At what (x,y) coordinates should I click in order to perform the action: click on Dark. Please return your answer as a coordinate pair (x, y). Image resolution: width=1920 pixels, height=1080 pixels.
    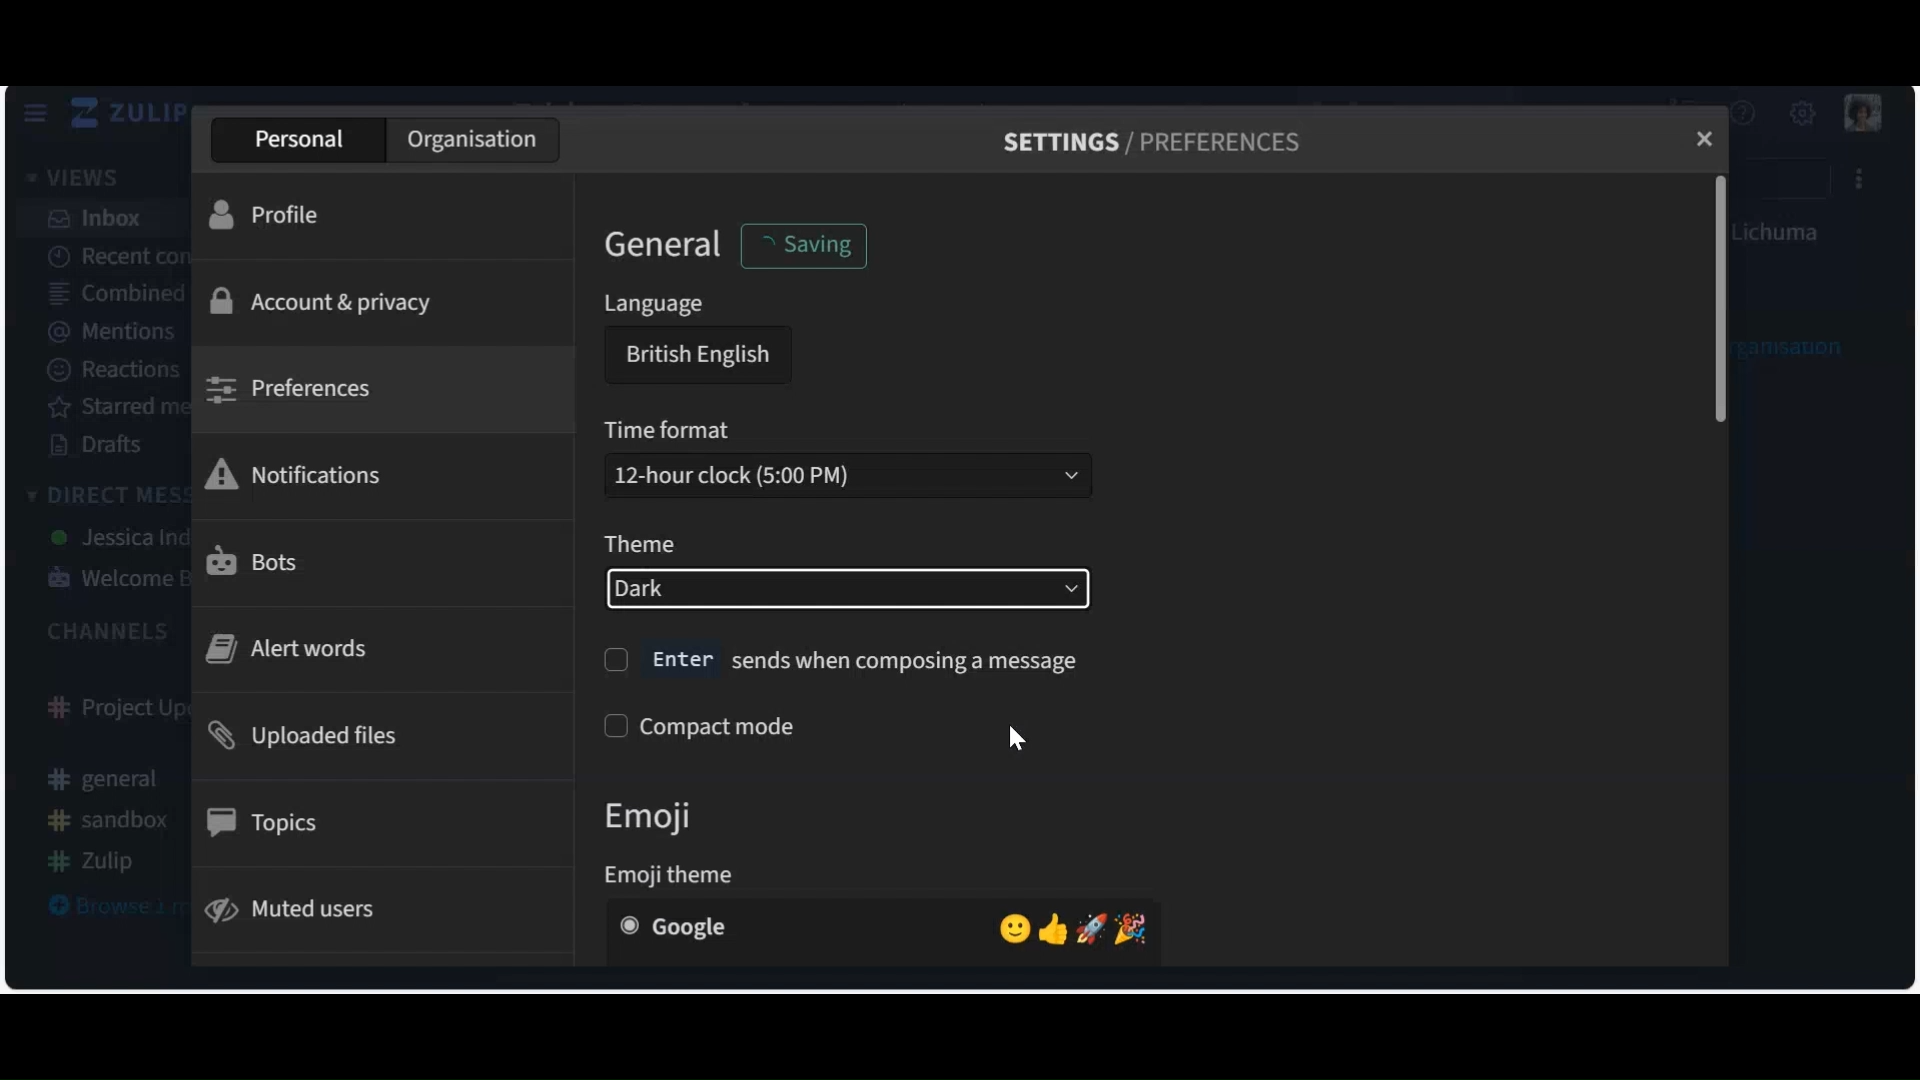
    Looking at the image, I should click on (849, 589).